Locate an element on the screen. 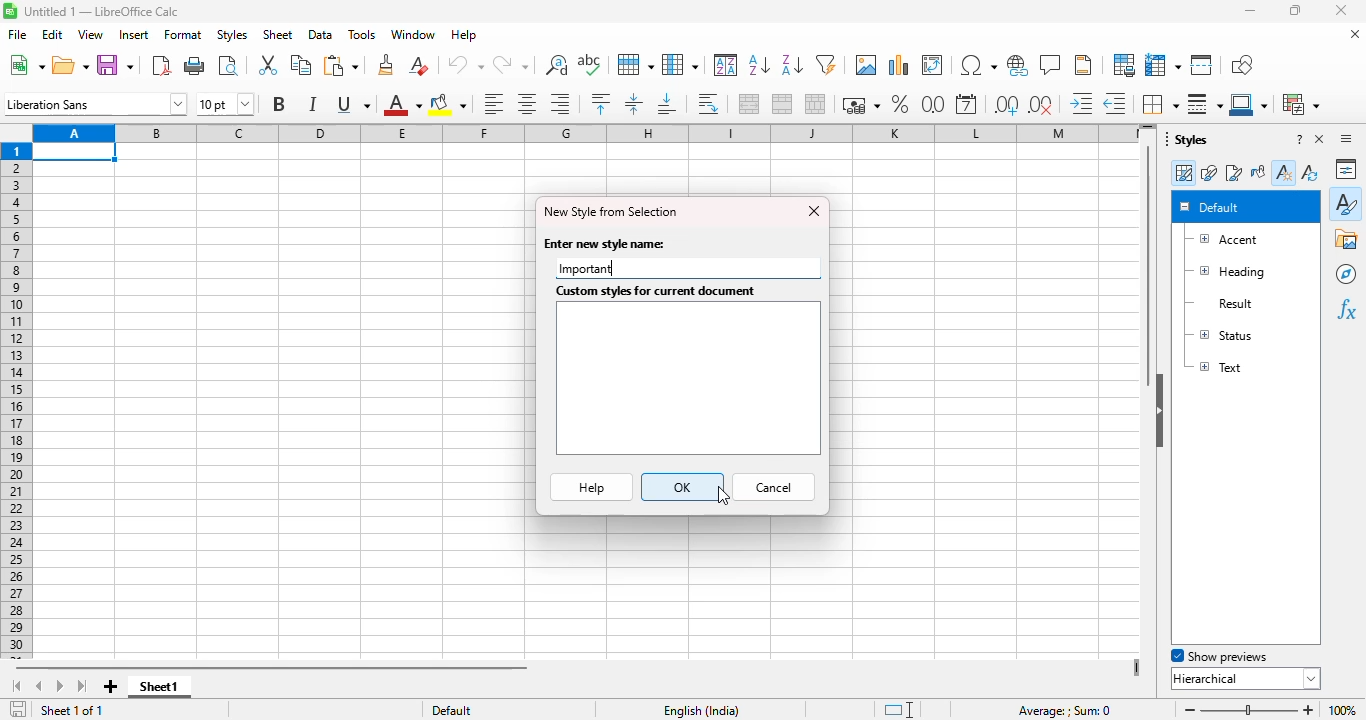 This screenshot has width=1366, height=720. clear direct formatting is located at coordinates (418, 64).